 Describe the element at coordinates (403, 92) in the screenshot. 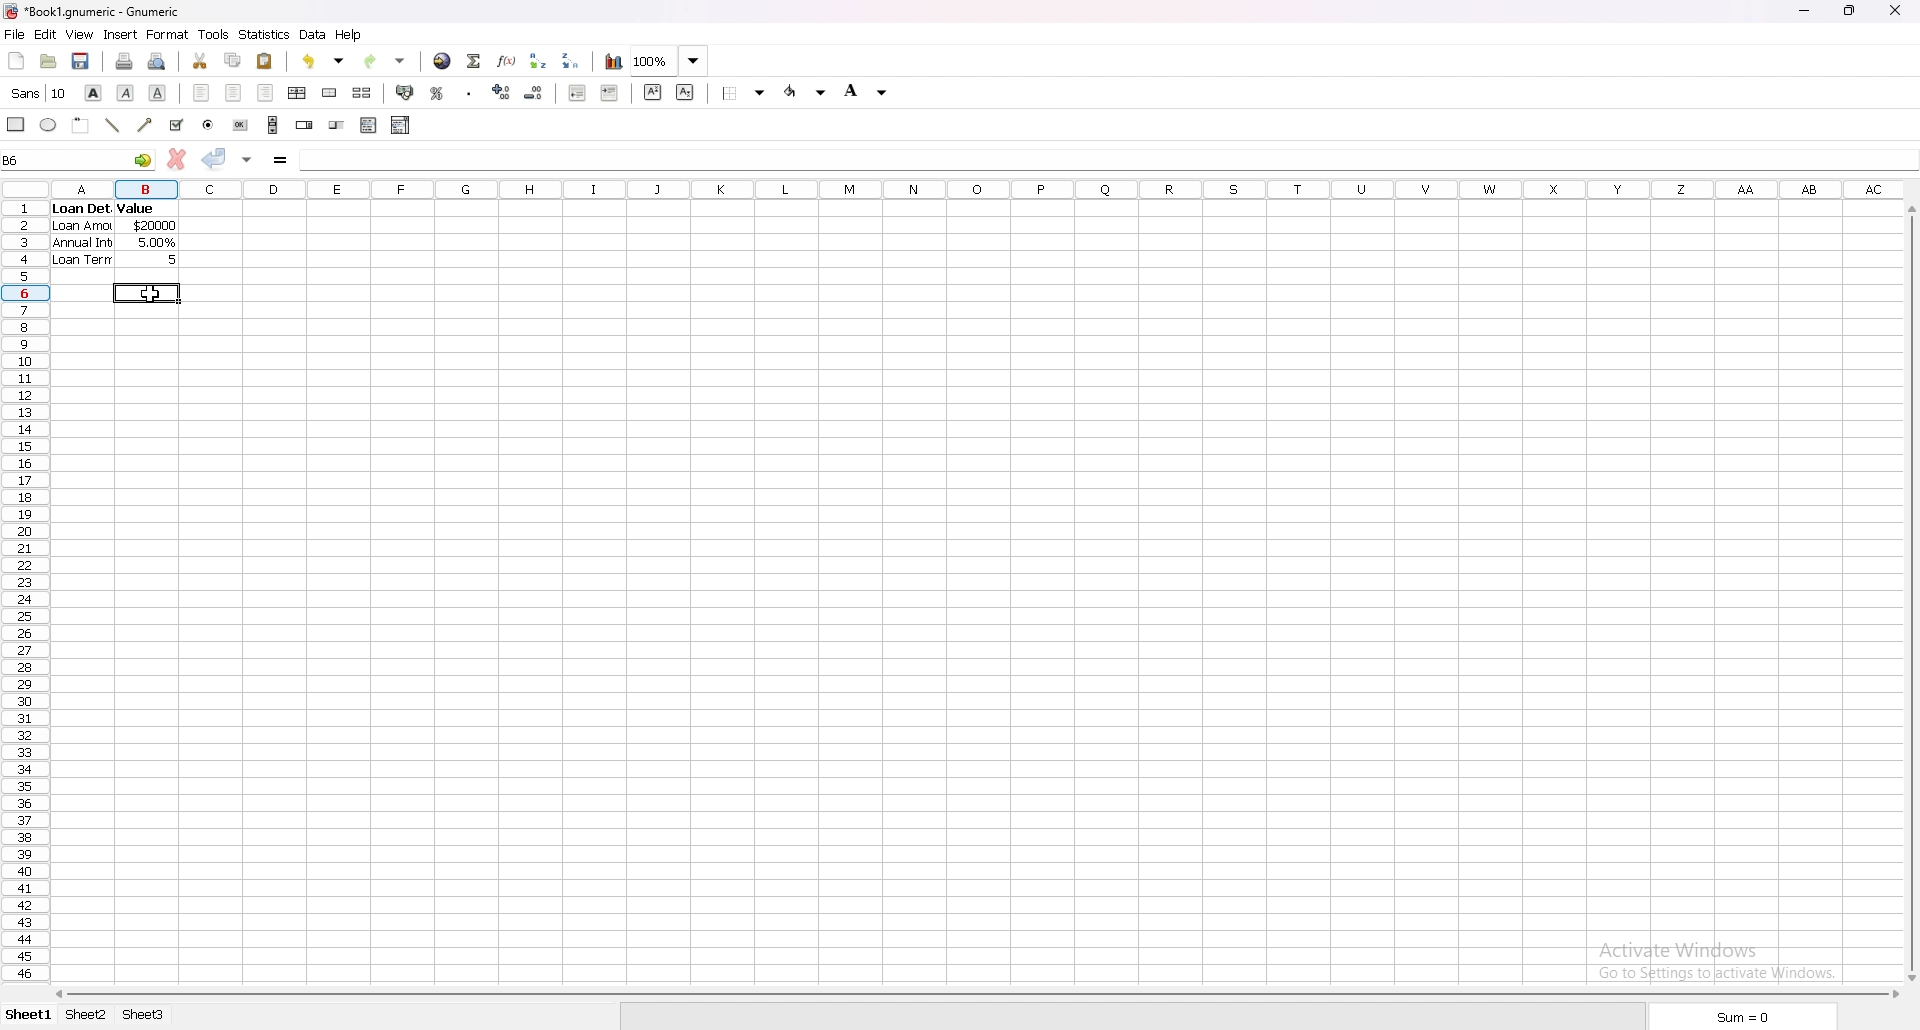

I see `accounting` at that location.